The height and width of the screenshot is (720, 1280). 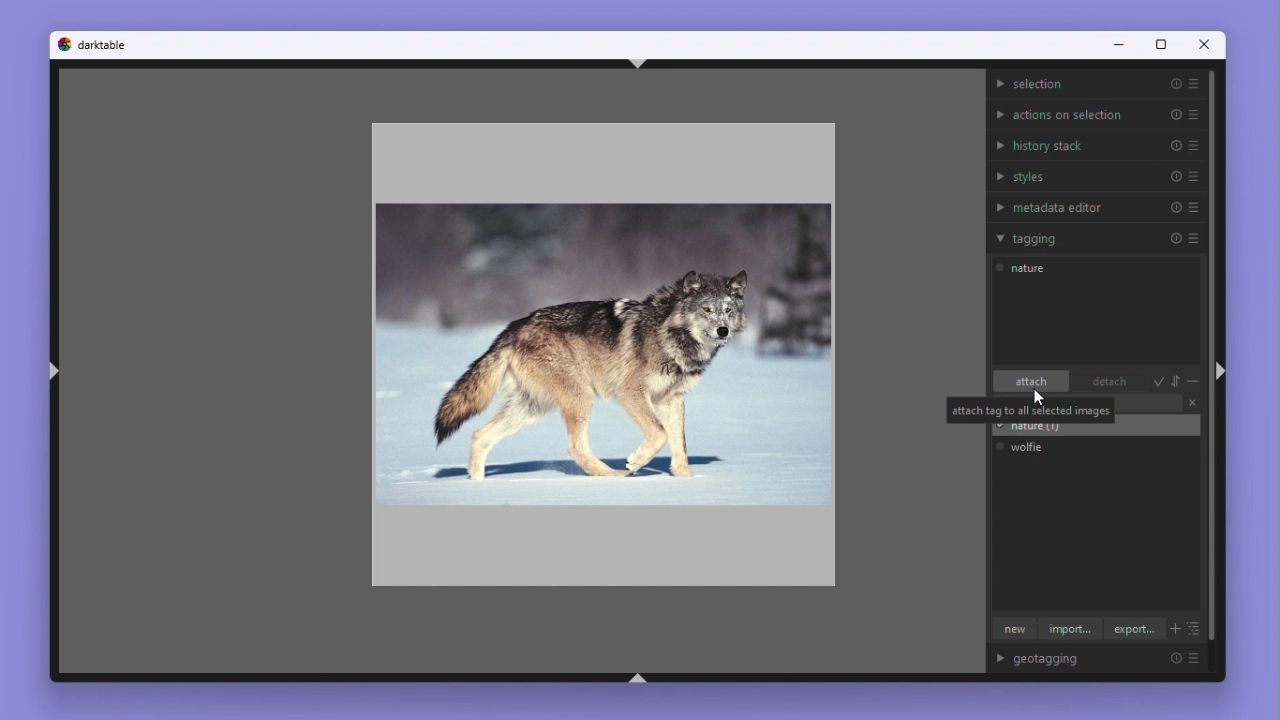 I want to click on Geo tagging, so click(x=1104, y=660).